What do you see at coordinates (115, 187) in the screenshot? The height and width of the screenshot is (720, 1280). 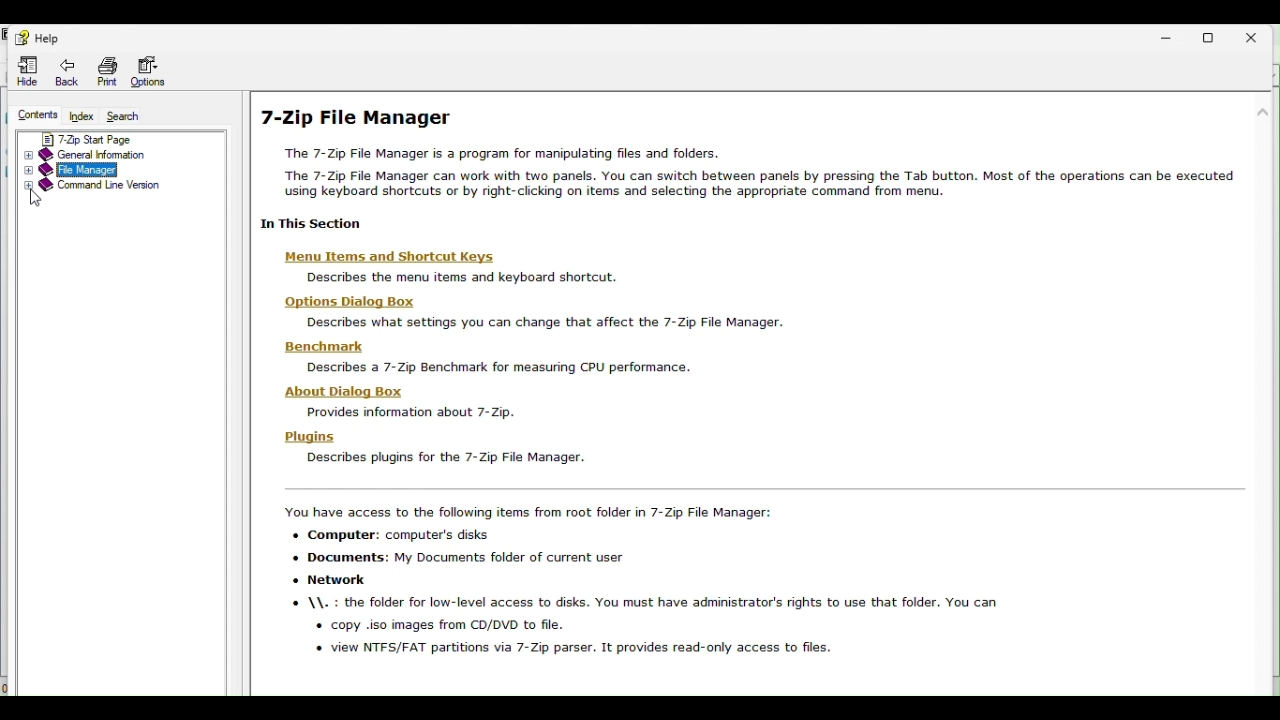 I see `command line version ` at bounding box center [115, 187].